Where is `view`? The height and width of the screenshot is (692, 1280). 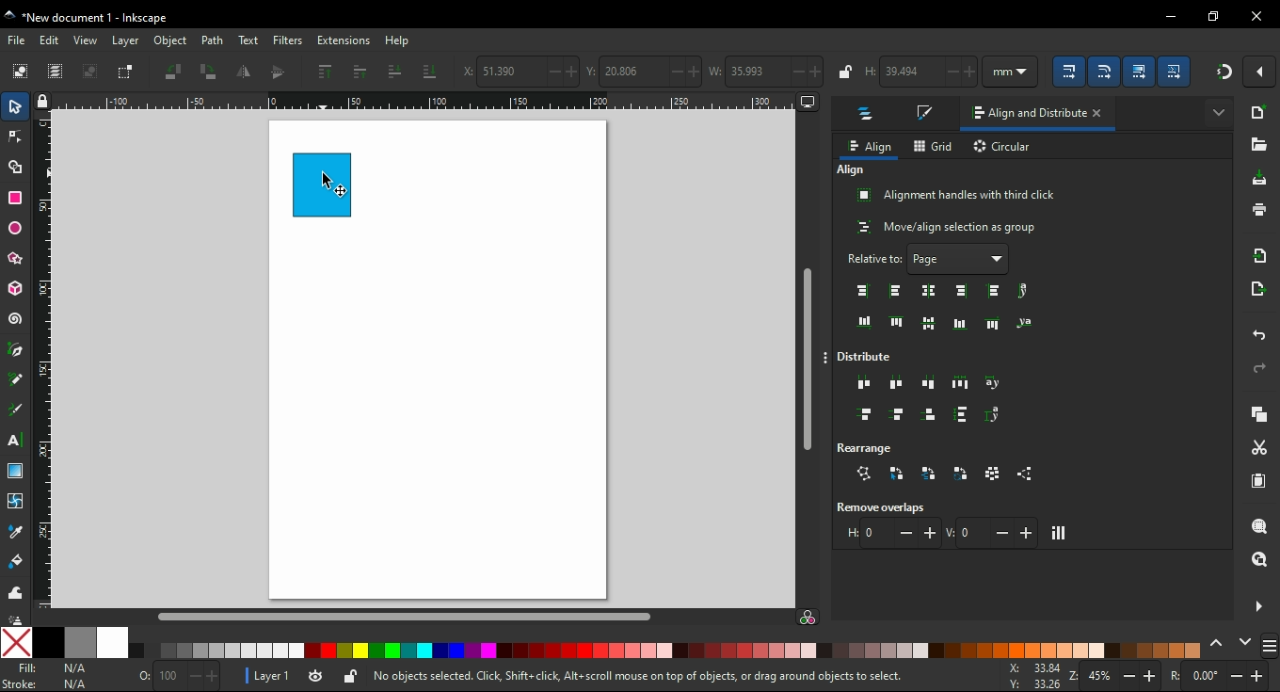
view is located at coordinates (86, 40).